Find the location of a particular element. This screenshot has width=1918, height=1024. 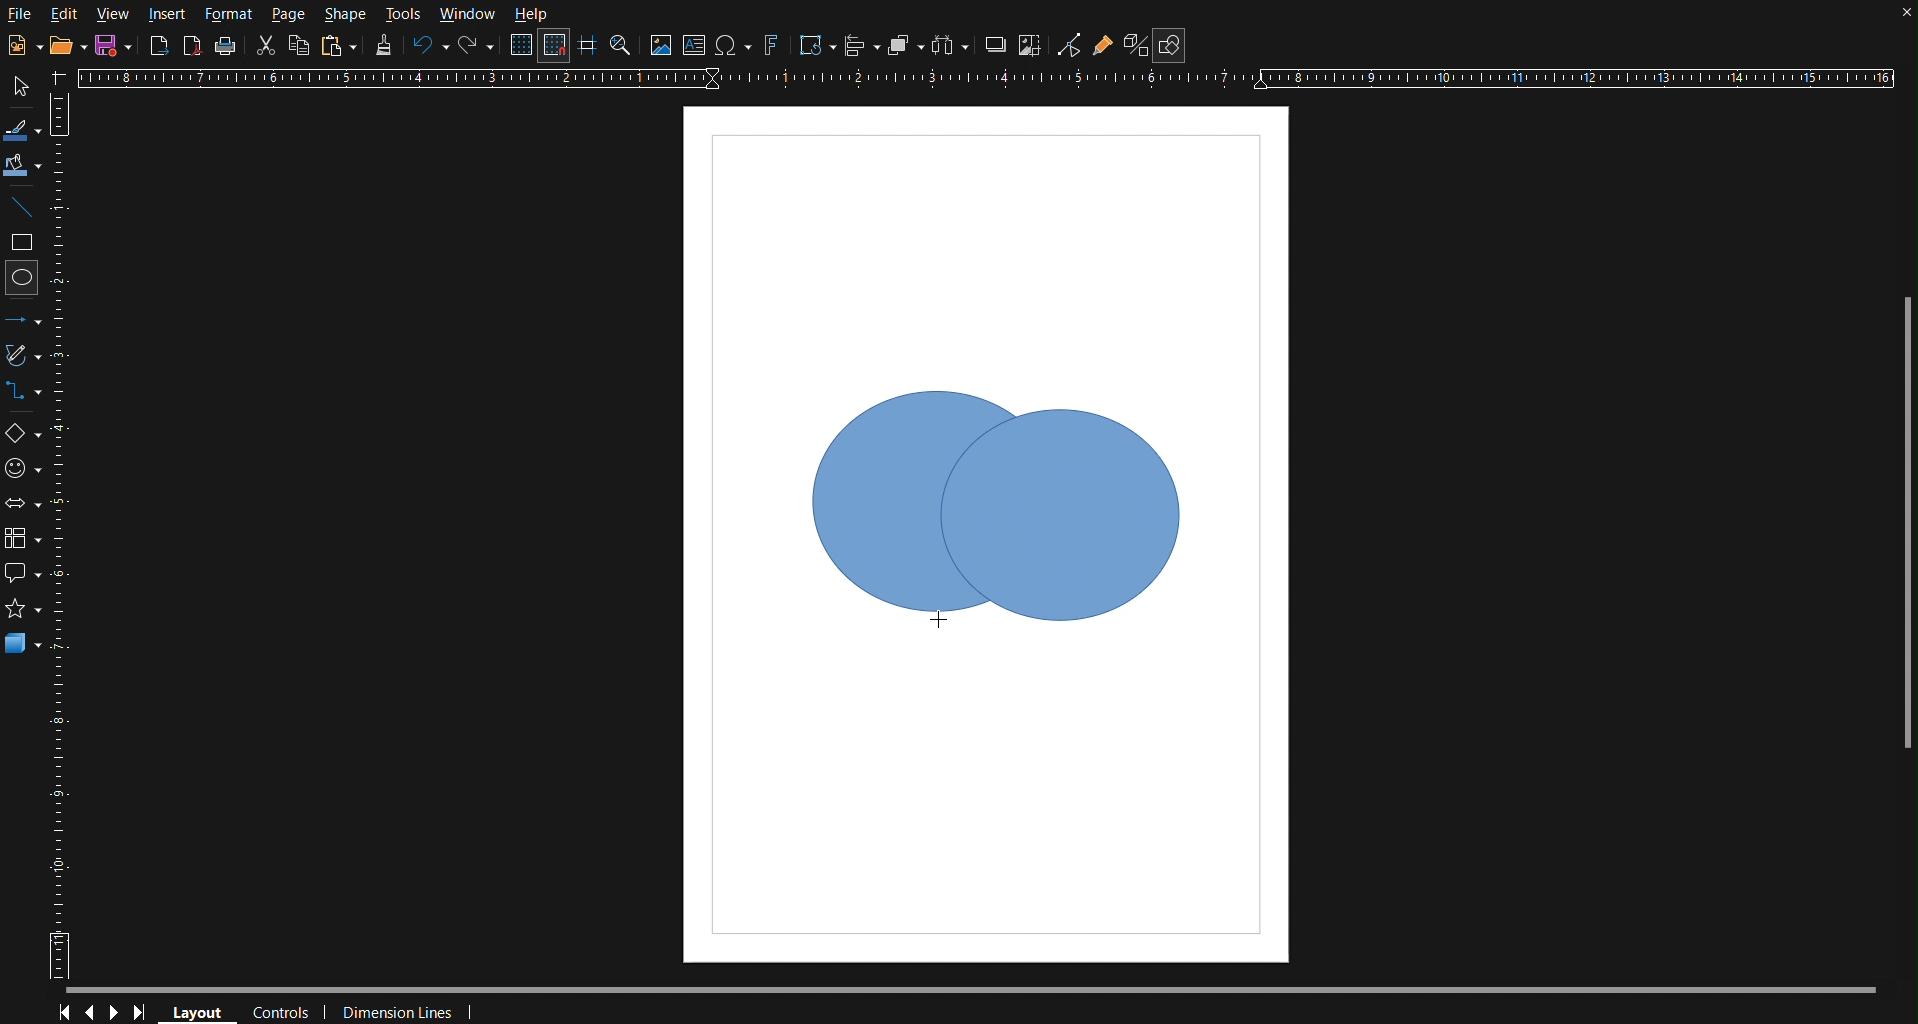

New is located at coordinates (19, 42).